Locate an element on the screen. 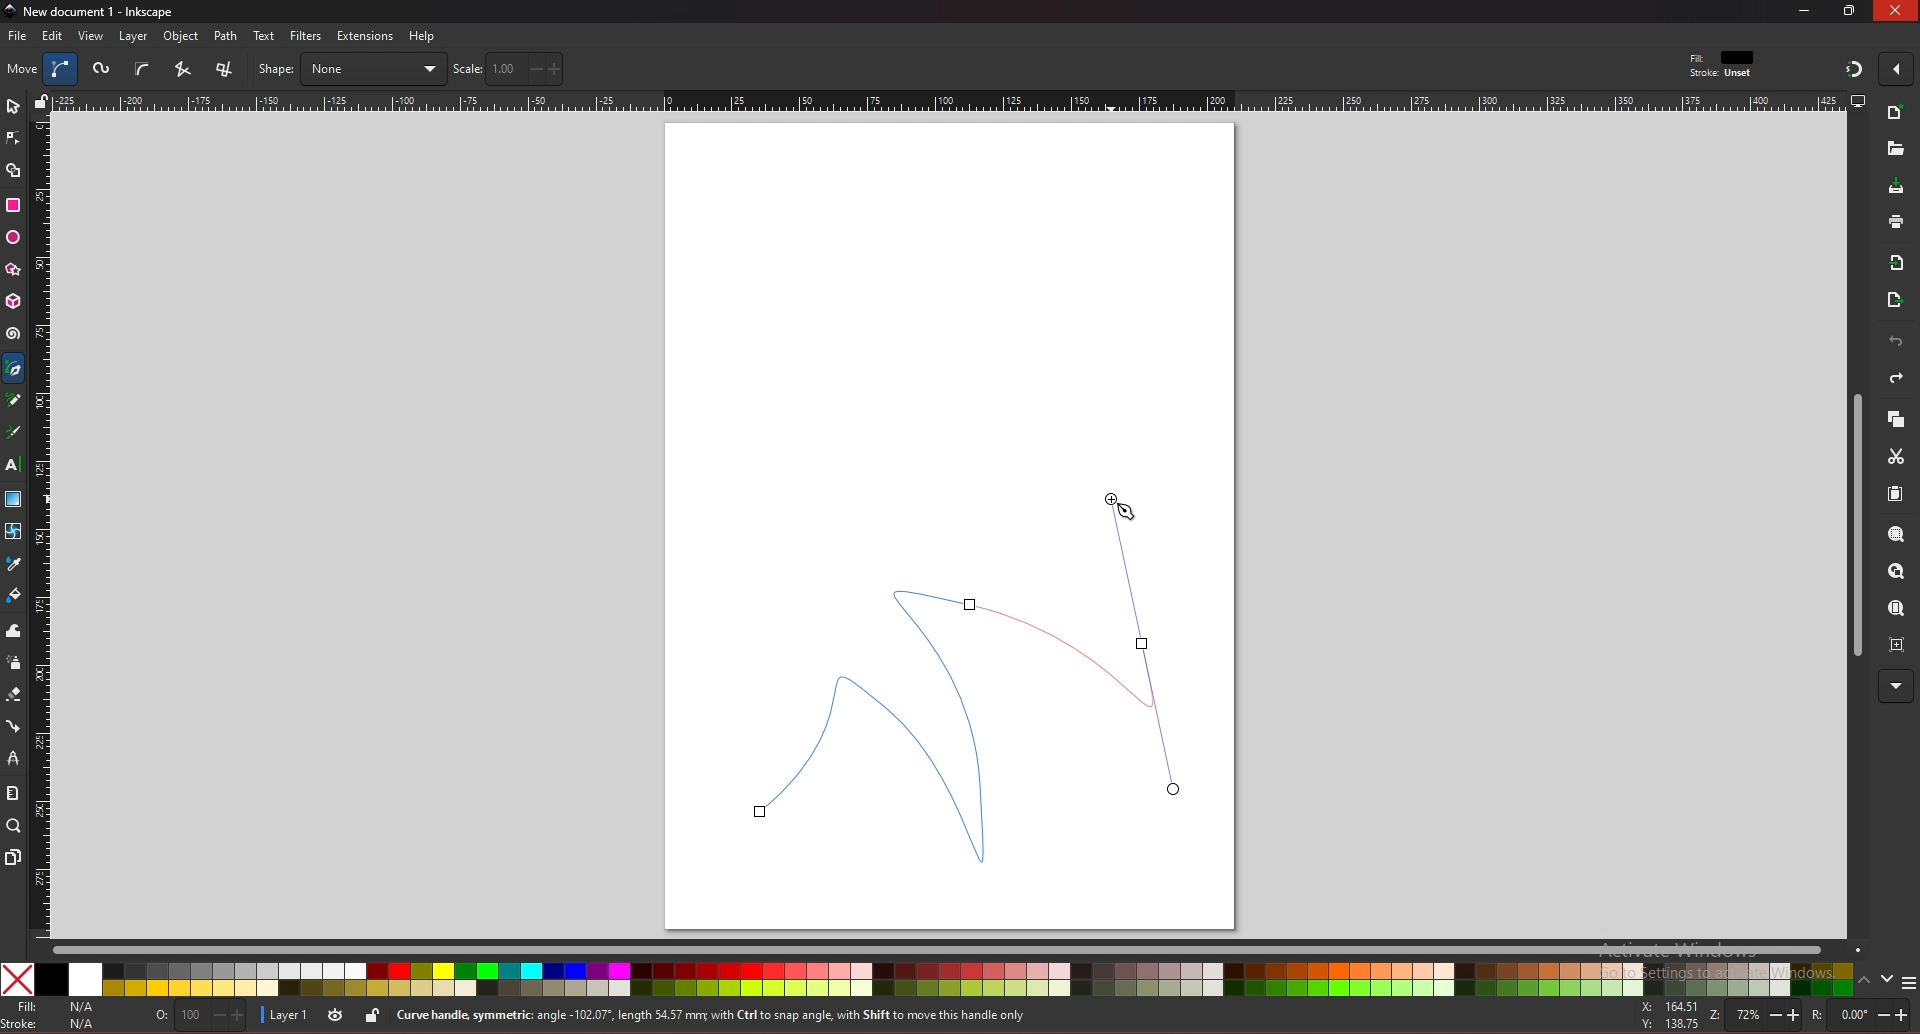  gradient is located at coordinates (14, 499).